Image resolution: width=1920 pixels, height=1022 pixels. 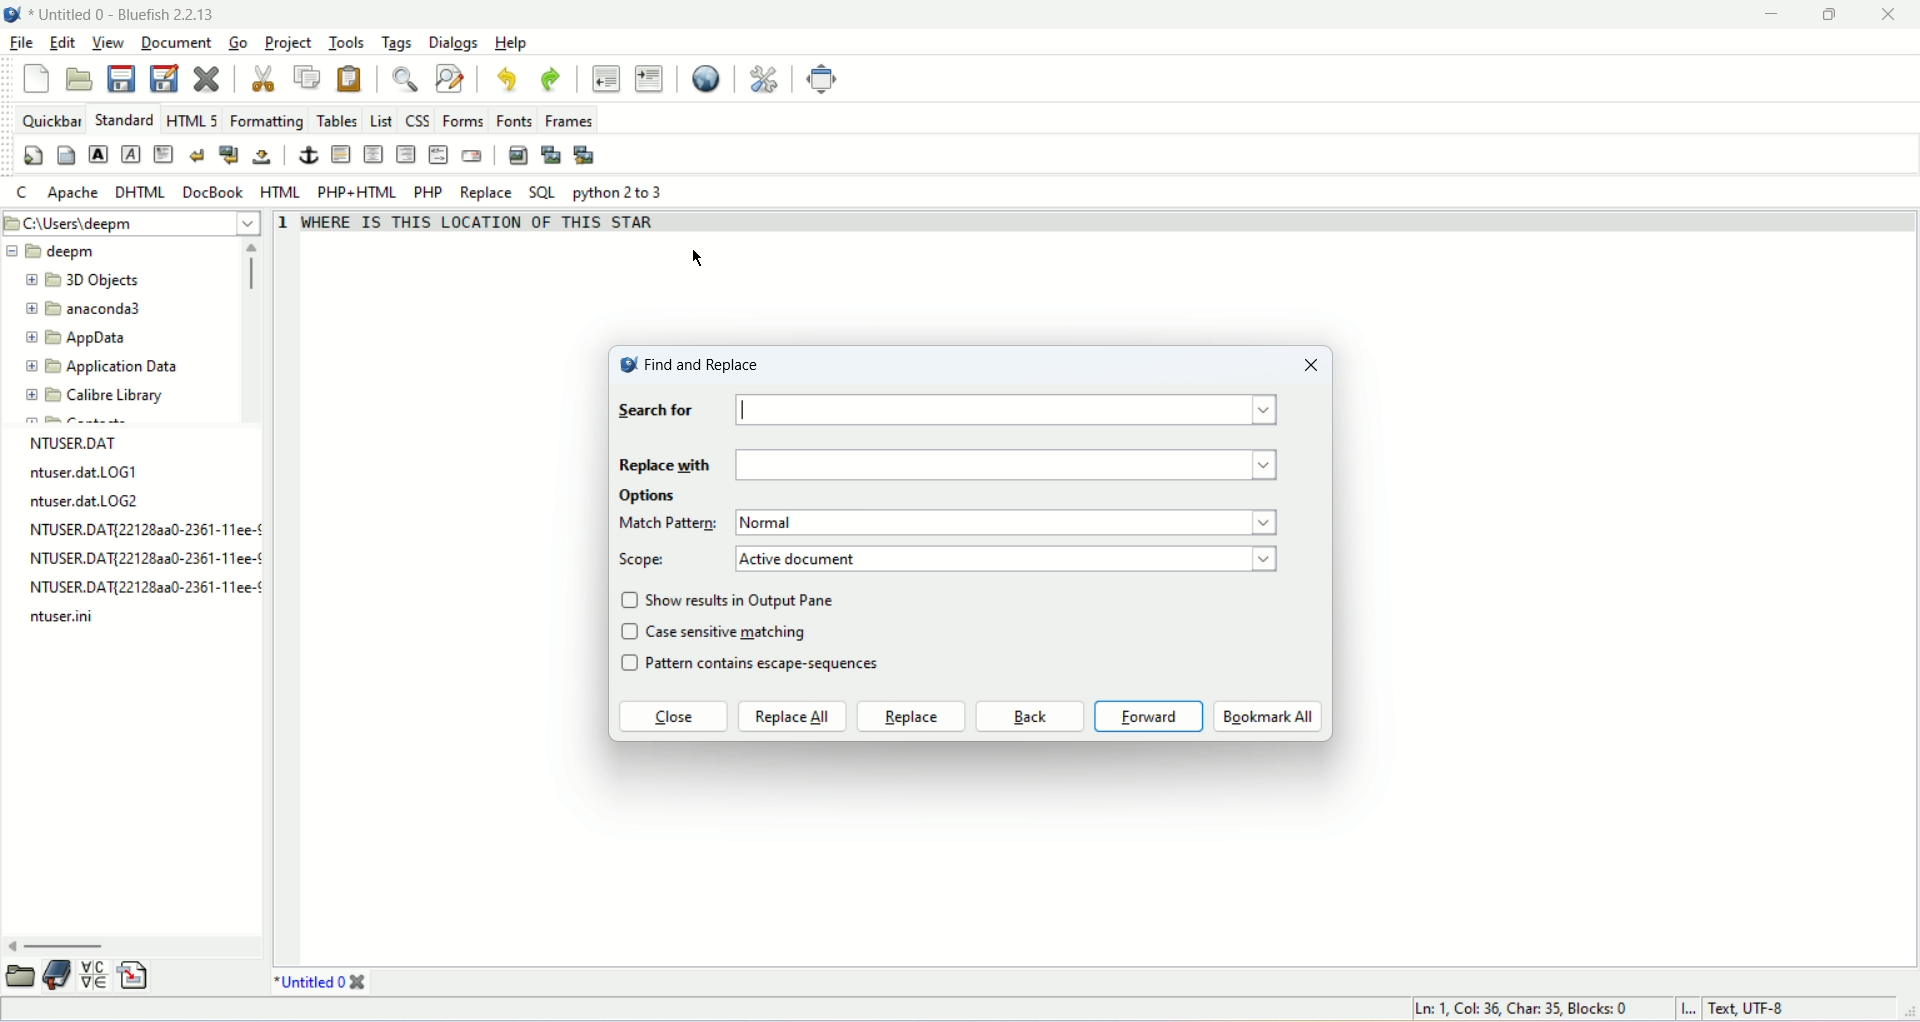 I want to click on formatting, so click(x=265, y=122).